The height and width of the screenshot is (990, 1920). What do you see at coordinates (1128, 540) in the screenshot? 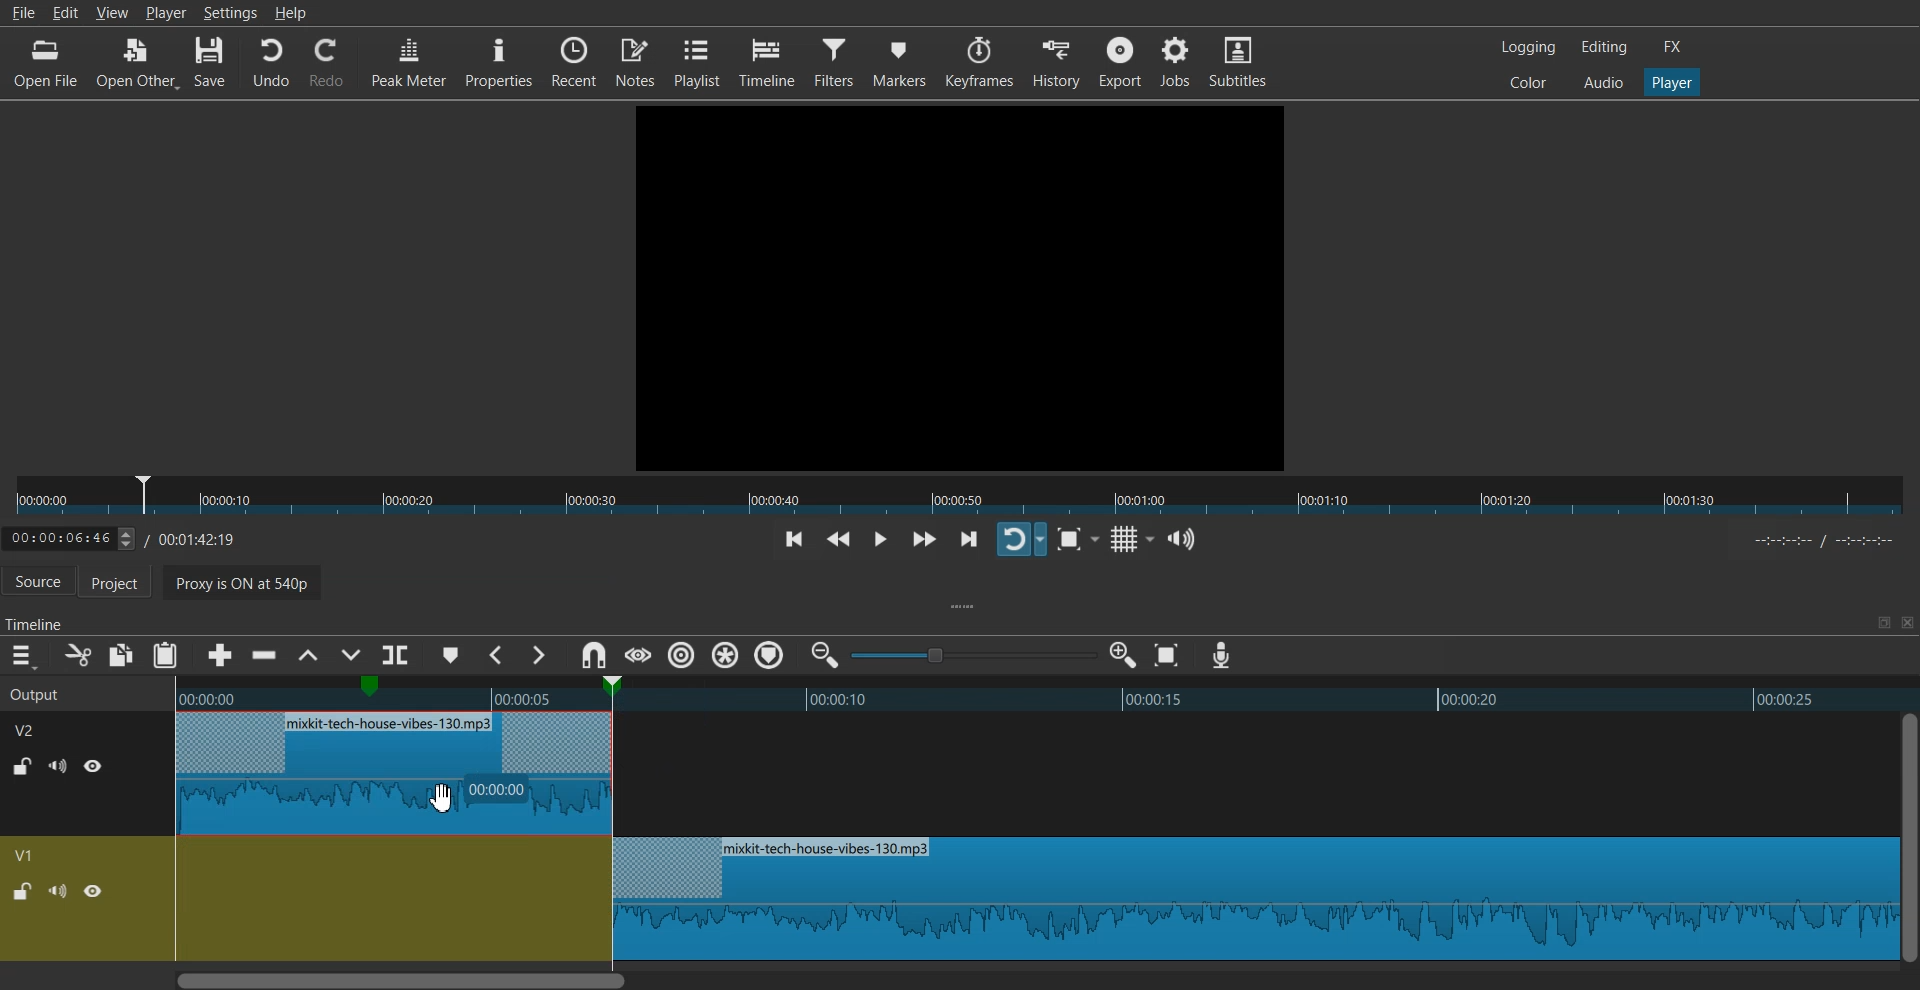
I see `Toggle grid display on the player` at bounding box center [1128, 540].